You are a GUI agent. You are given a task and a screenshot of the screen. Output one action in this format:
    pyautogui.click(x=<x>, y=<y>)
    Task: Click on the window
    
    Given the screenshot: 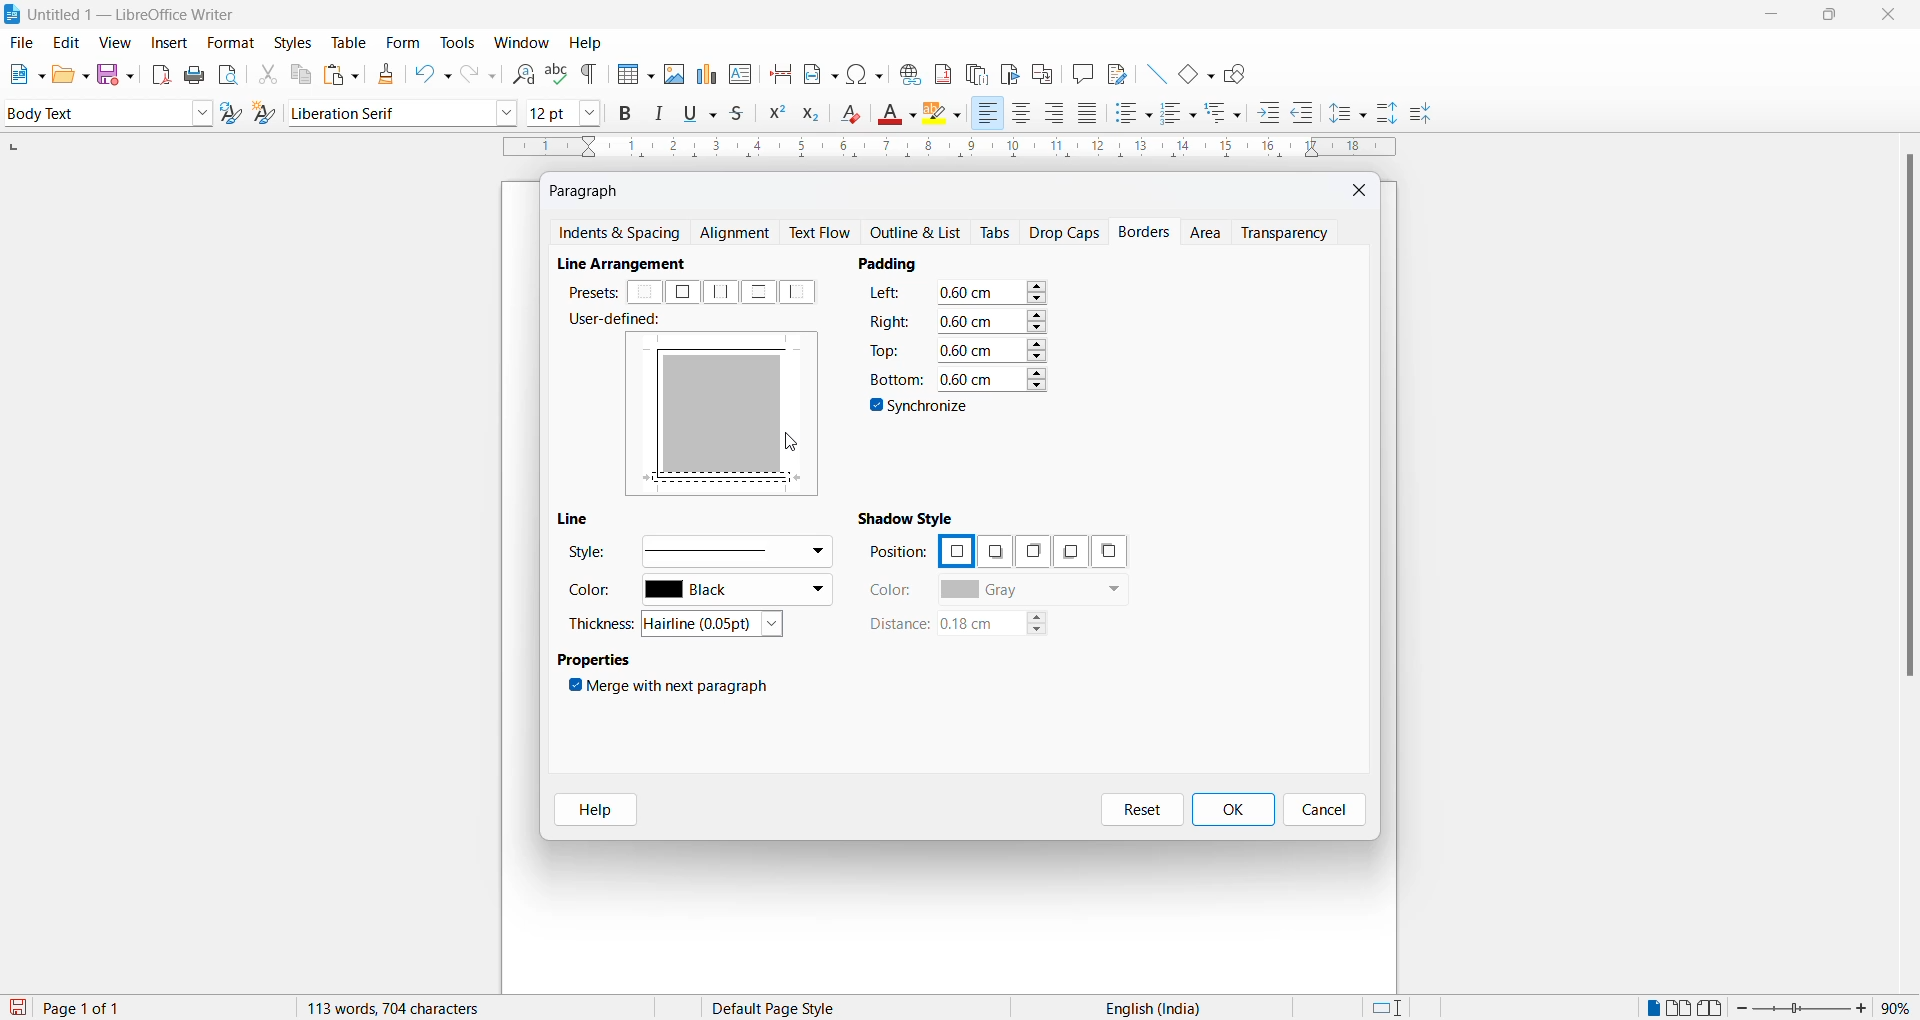 What is the action you would take?
    pyautogui.click(x=523, y=43)
    